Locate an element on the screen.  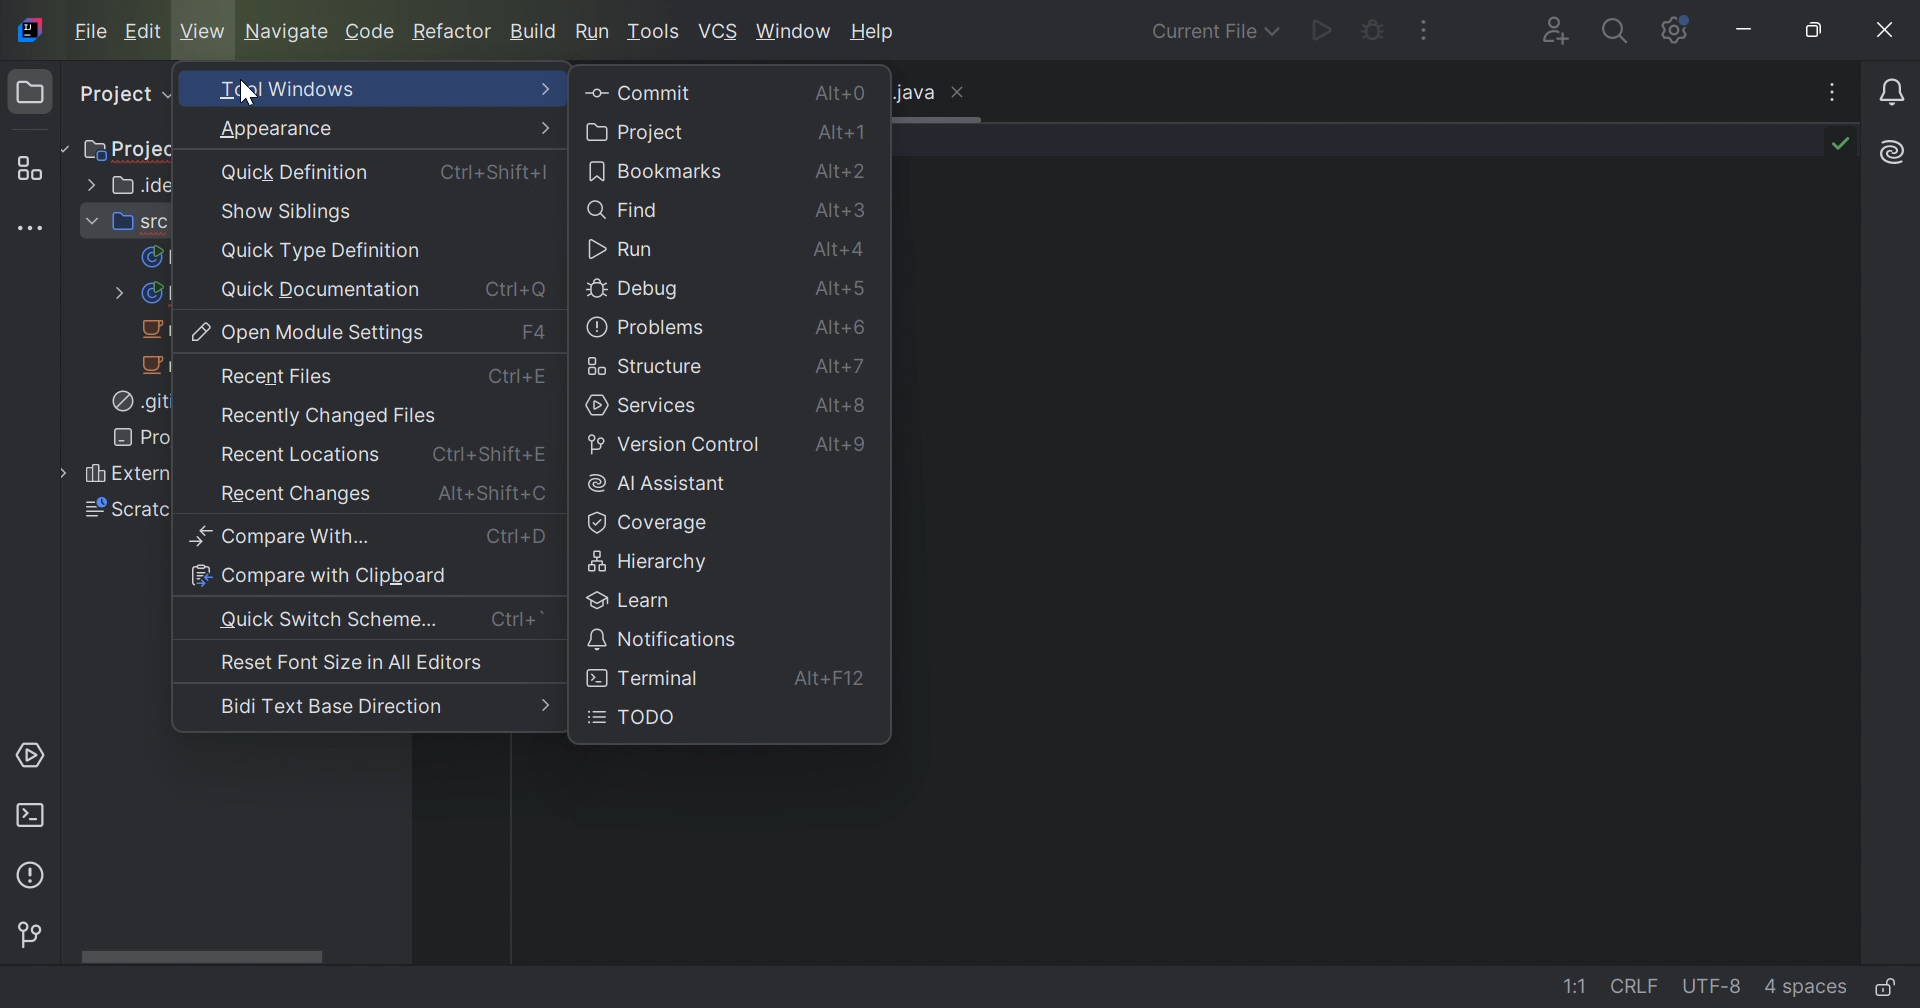
Scroll bar is located at coordinates (198, 952).